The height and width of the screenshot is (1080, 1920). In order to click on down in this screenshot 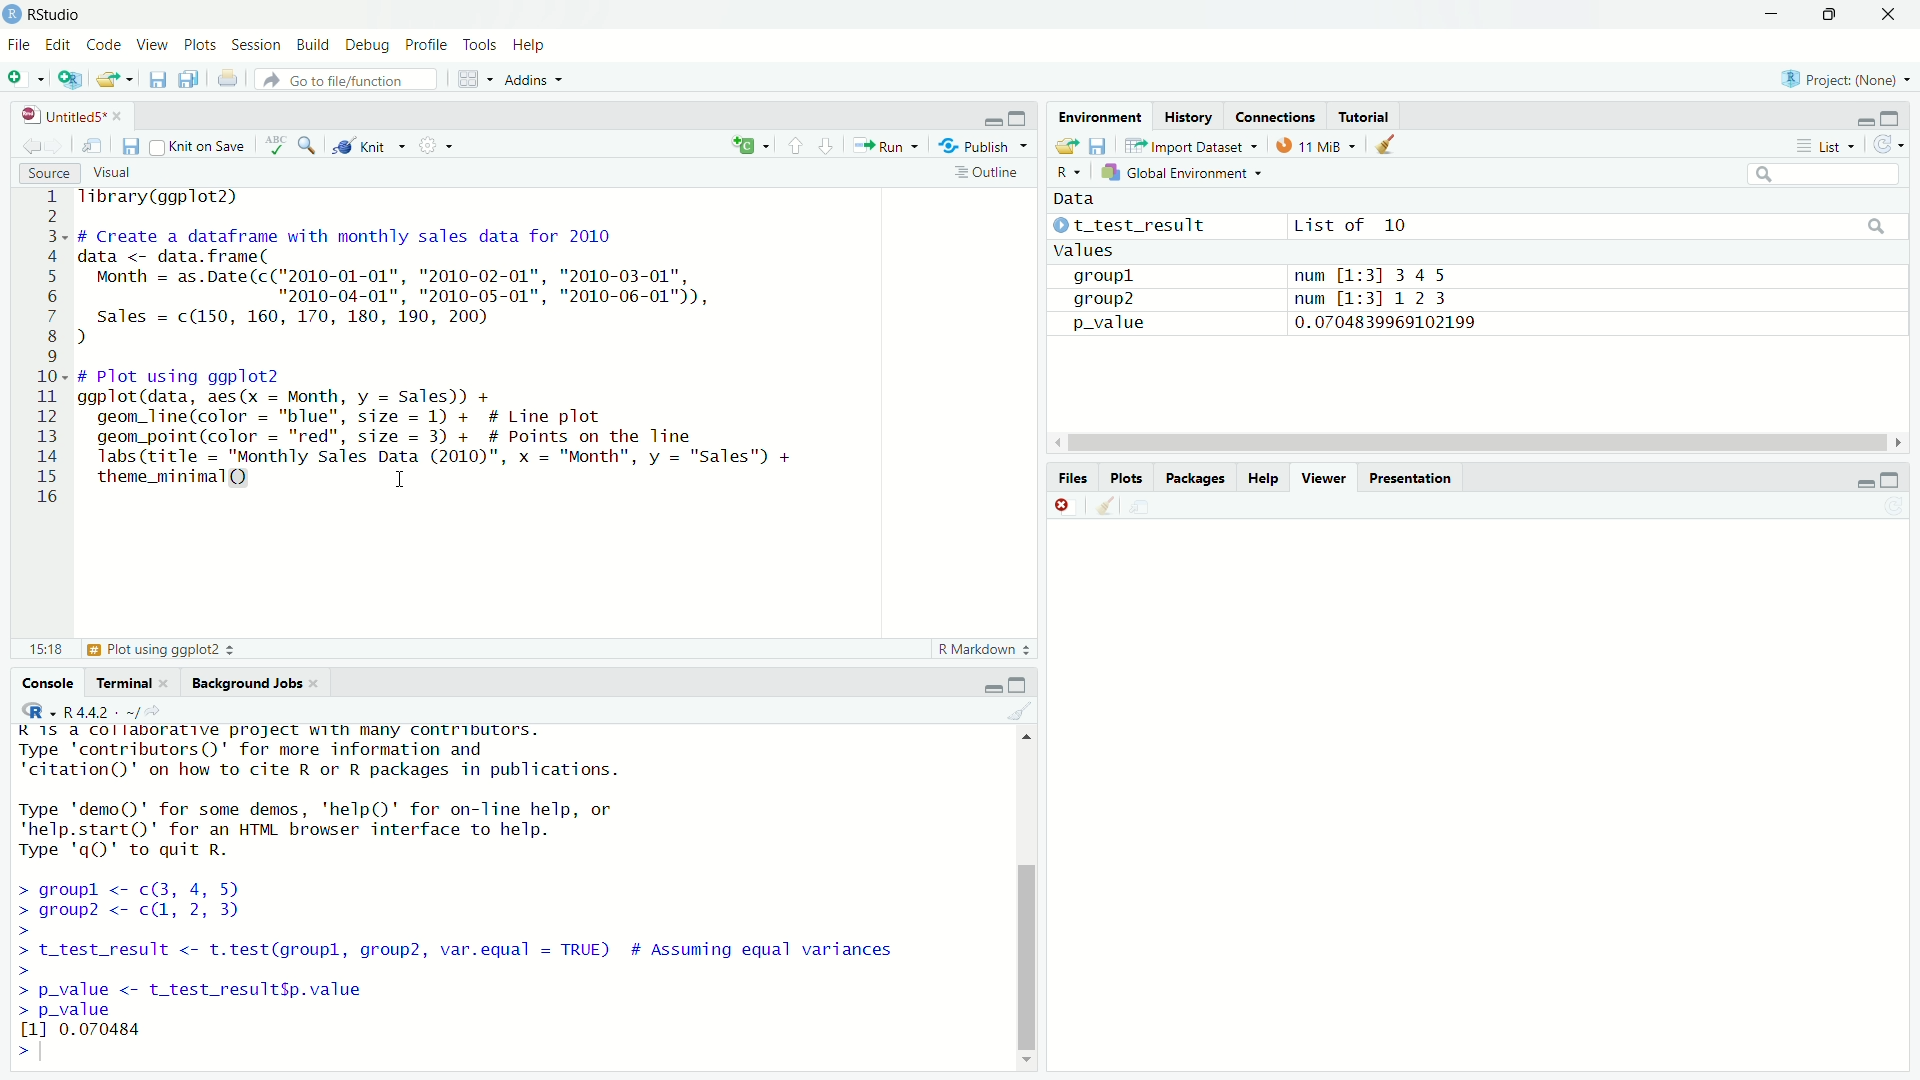, I will do `click(1834, 16)`.